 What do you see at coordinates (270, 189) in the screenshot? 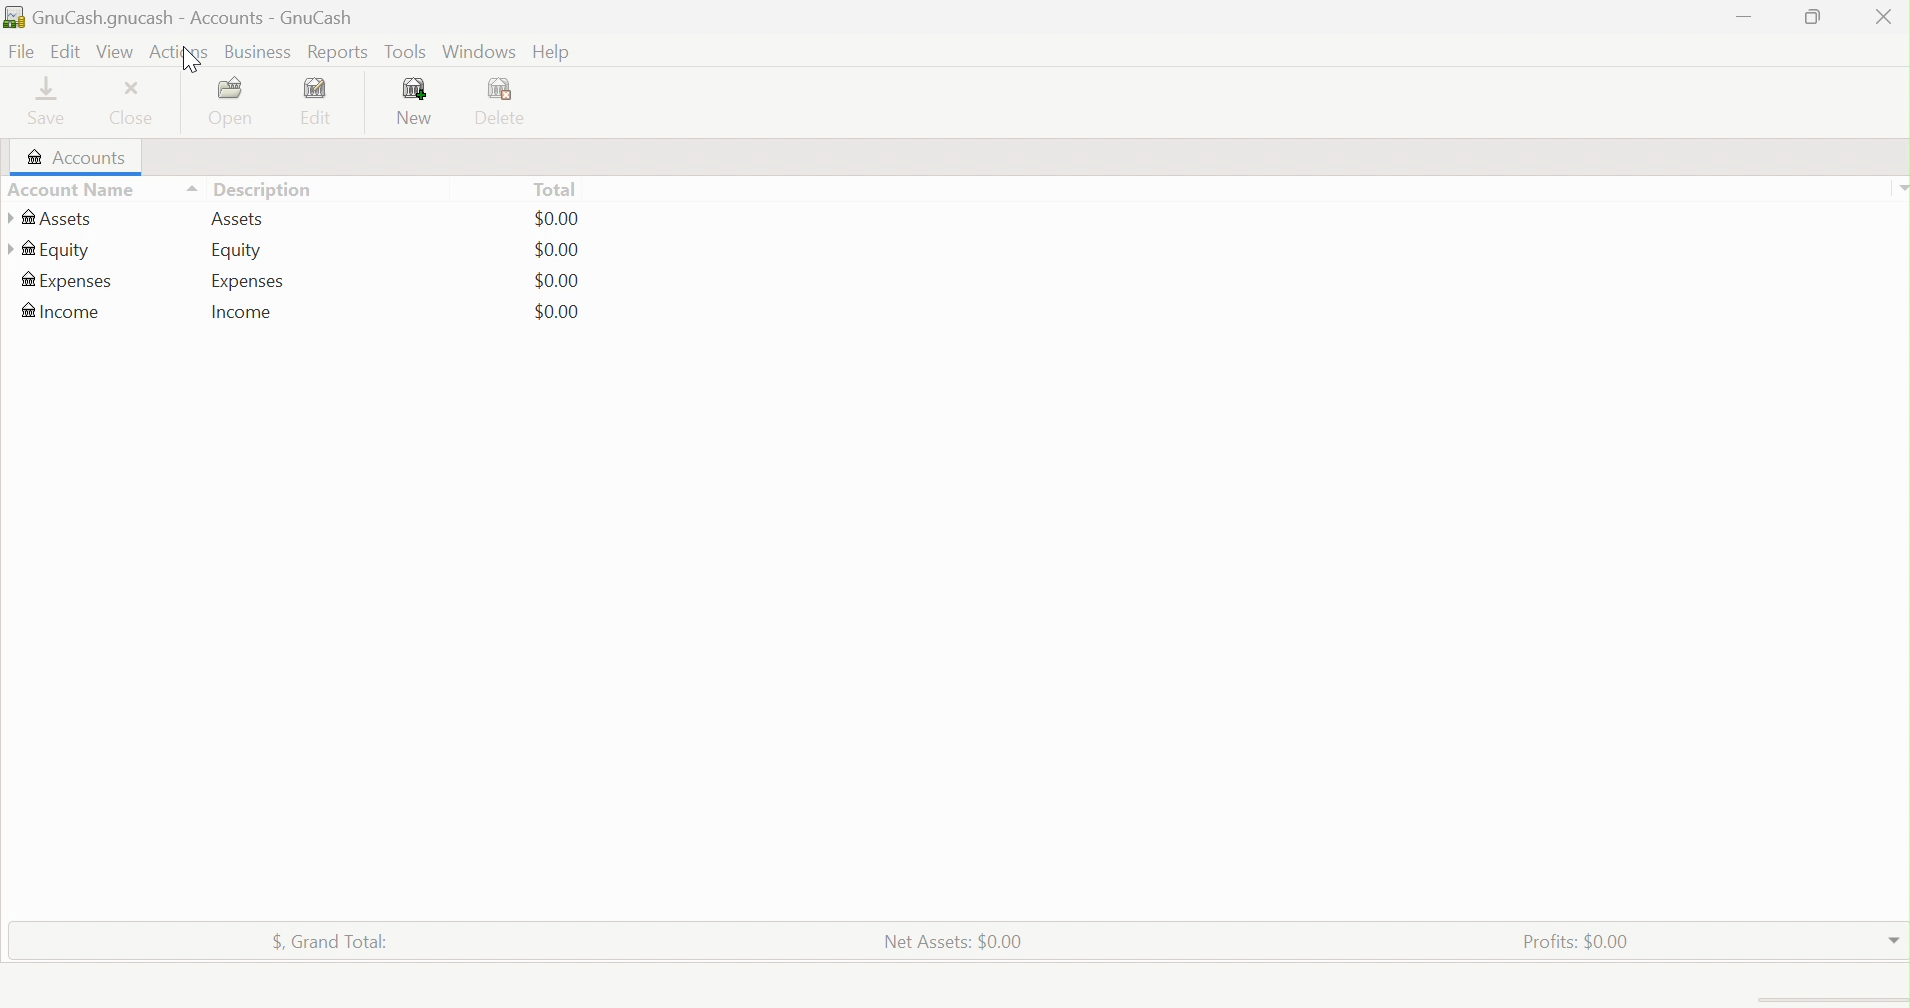
I see `Description` at bounding box center [270, 189].